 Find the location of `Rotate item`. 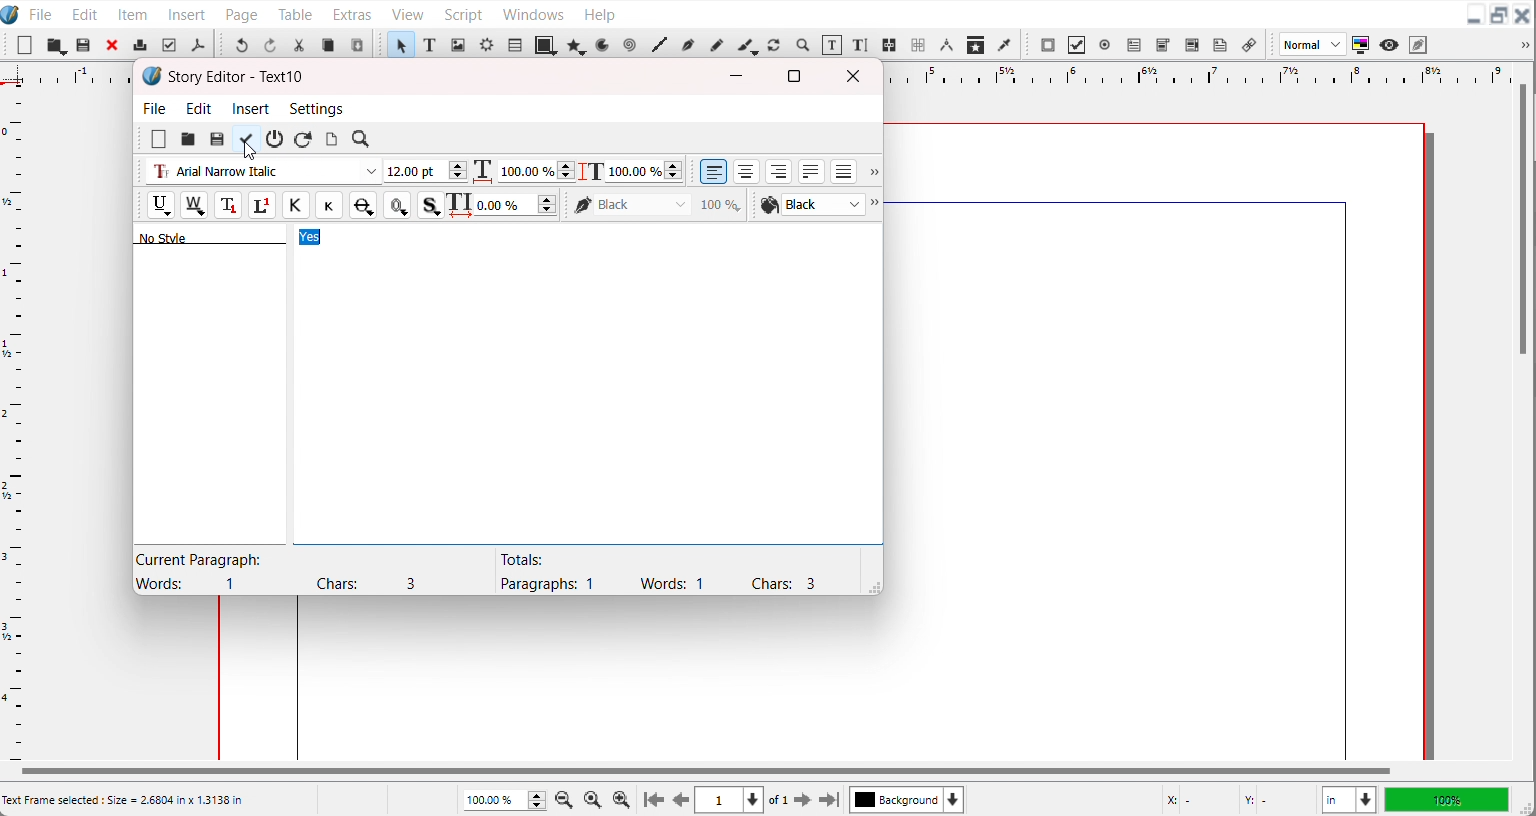

Rotate item is located at coordinates (774, 45).